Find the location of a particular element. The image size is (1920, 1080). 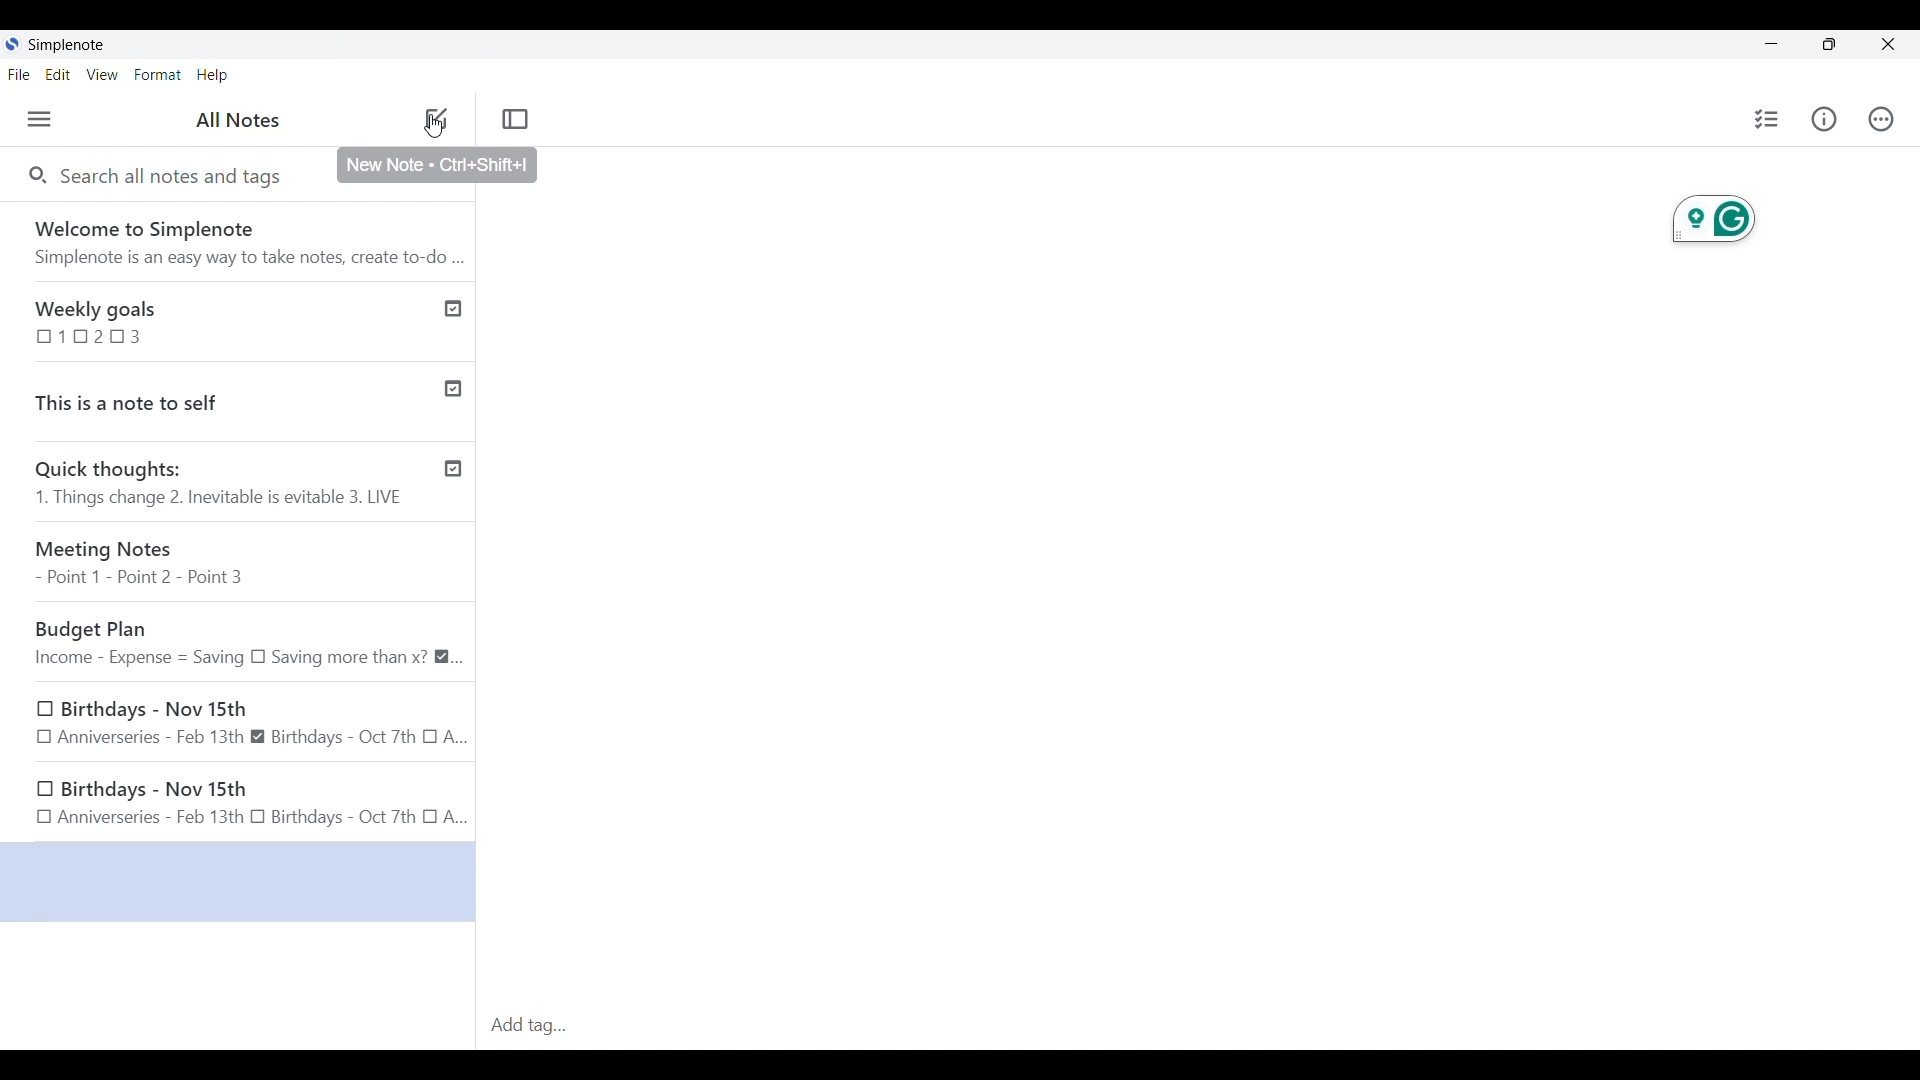

Title of left panel is located at coordinates (238, 119).